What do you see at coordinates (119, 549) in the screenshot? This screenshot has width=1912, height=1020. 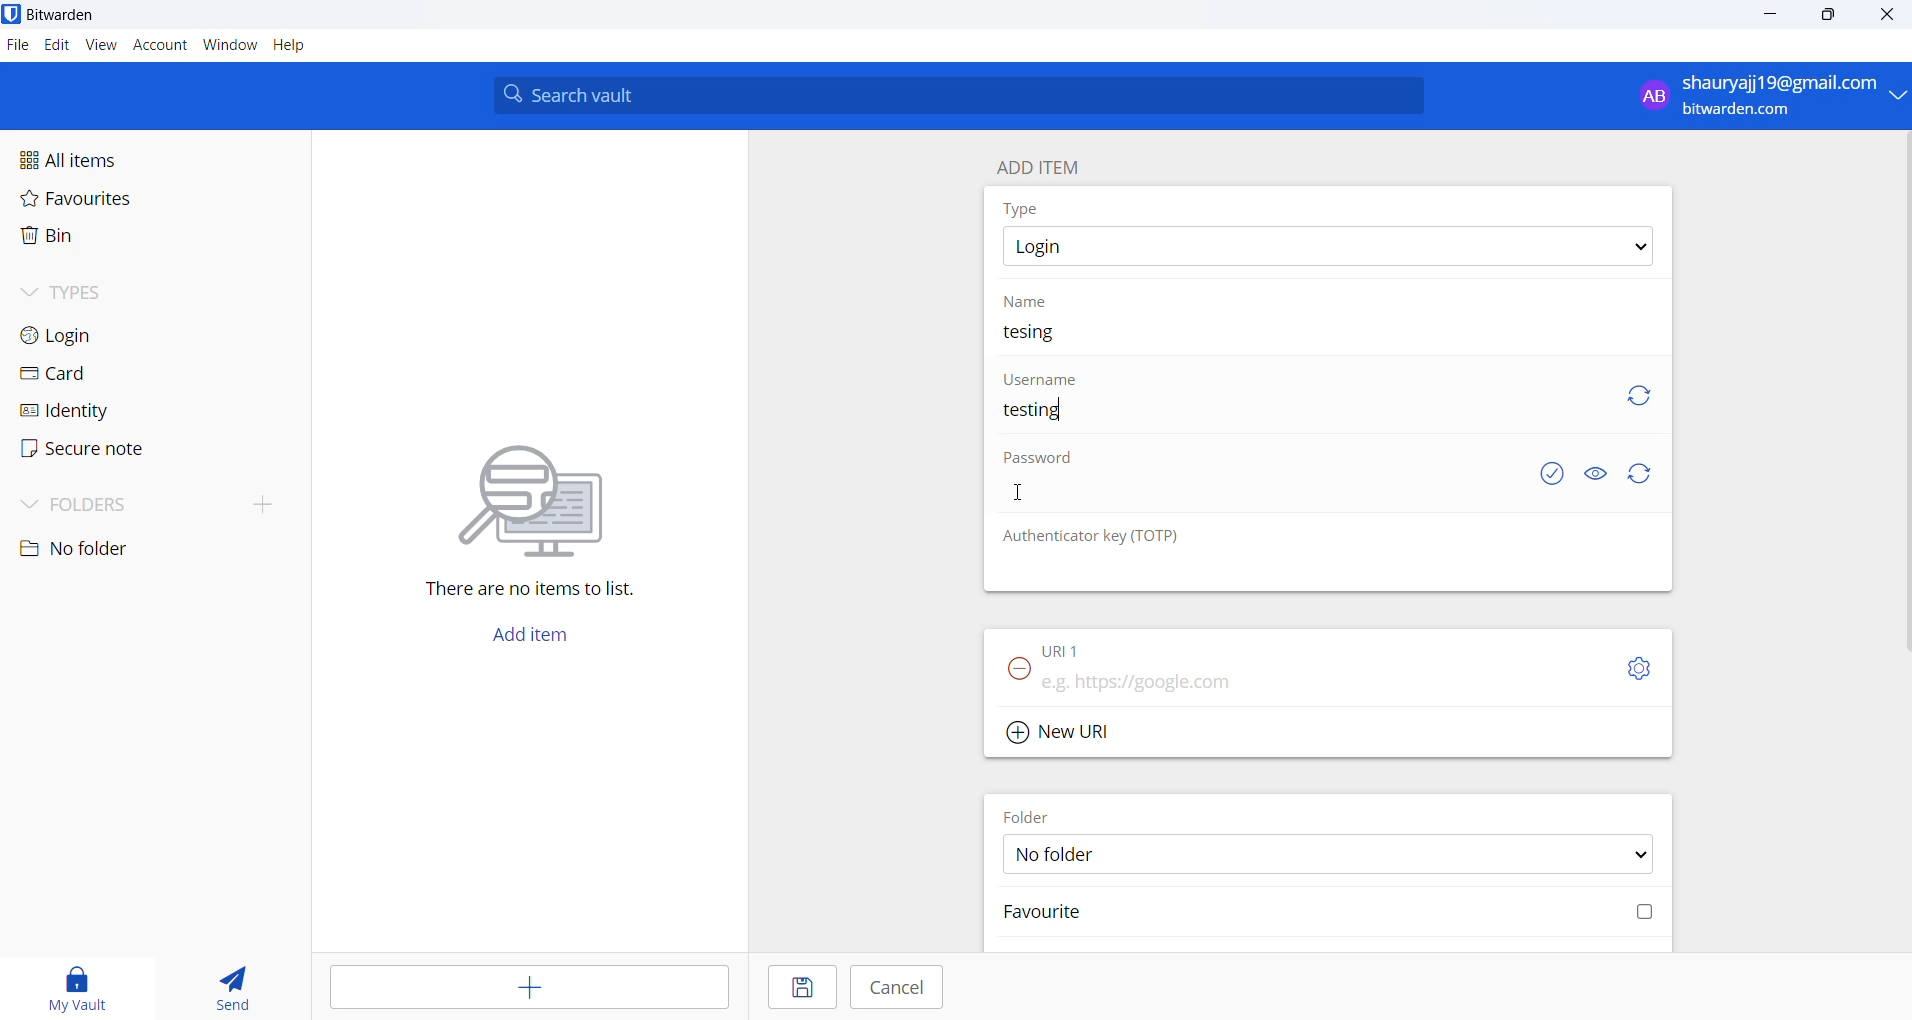 I see `no folder` at bounding box center [119, 549].